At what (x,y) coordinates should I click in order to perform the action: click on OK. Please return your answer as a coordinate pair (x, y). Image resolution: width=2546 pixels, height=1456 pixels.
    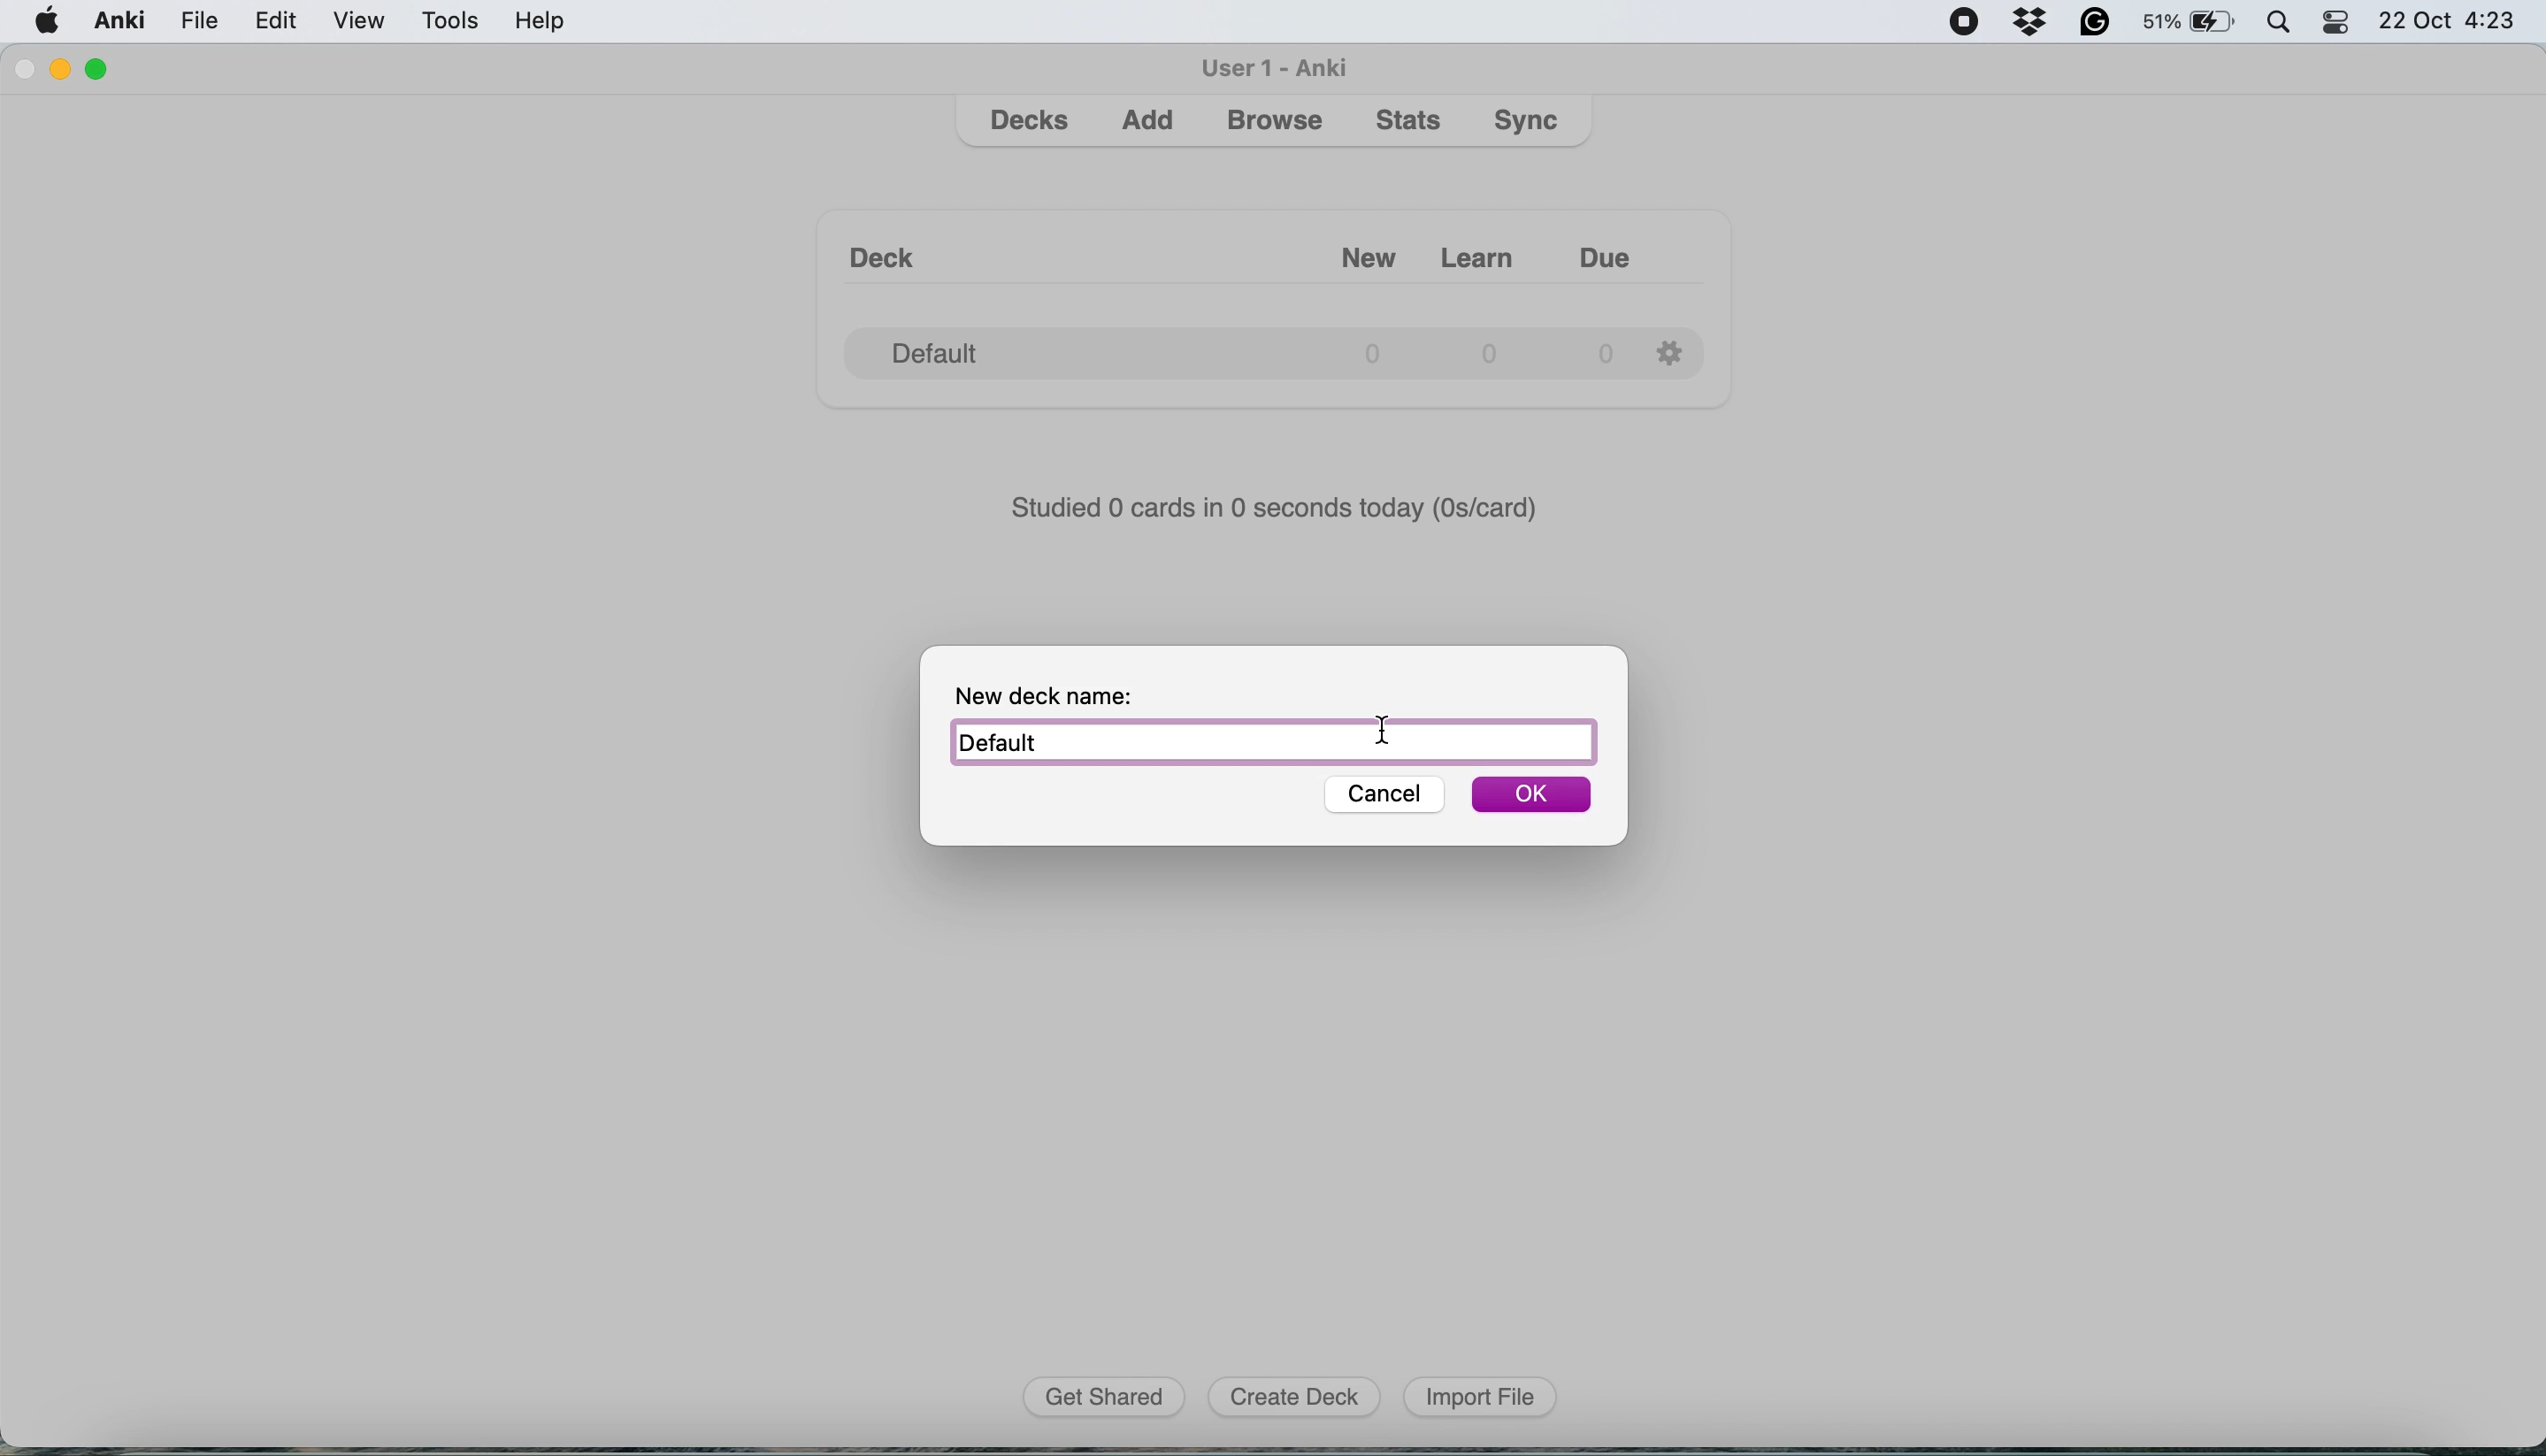
    Looking at the image, I should click on (1533, 797).